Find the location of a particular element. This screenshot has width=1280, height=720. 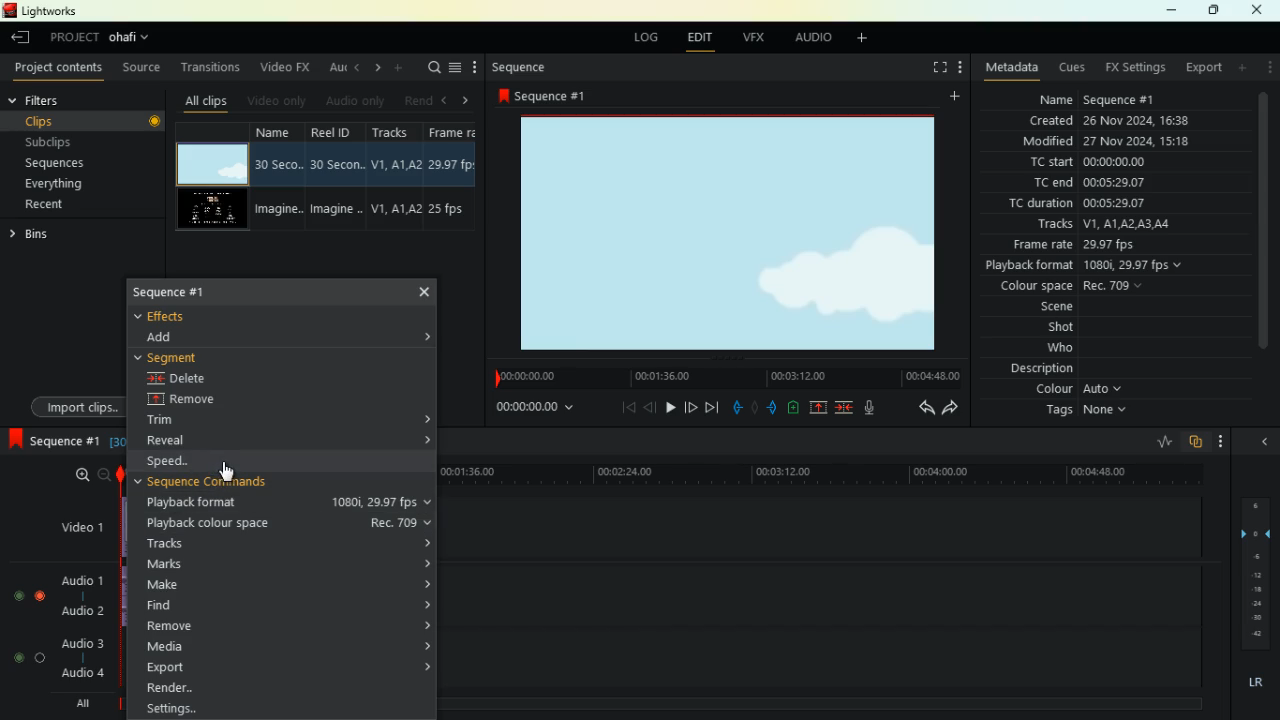

lightworks is located at coordinates (49, 11).